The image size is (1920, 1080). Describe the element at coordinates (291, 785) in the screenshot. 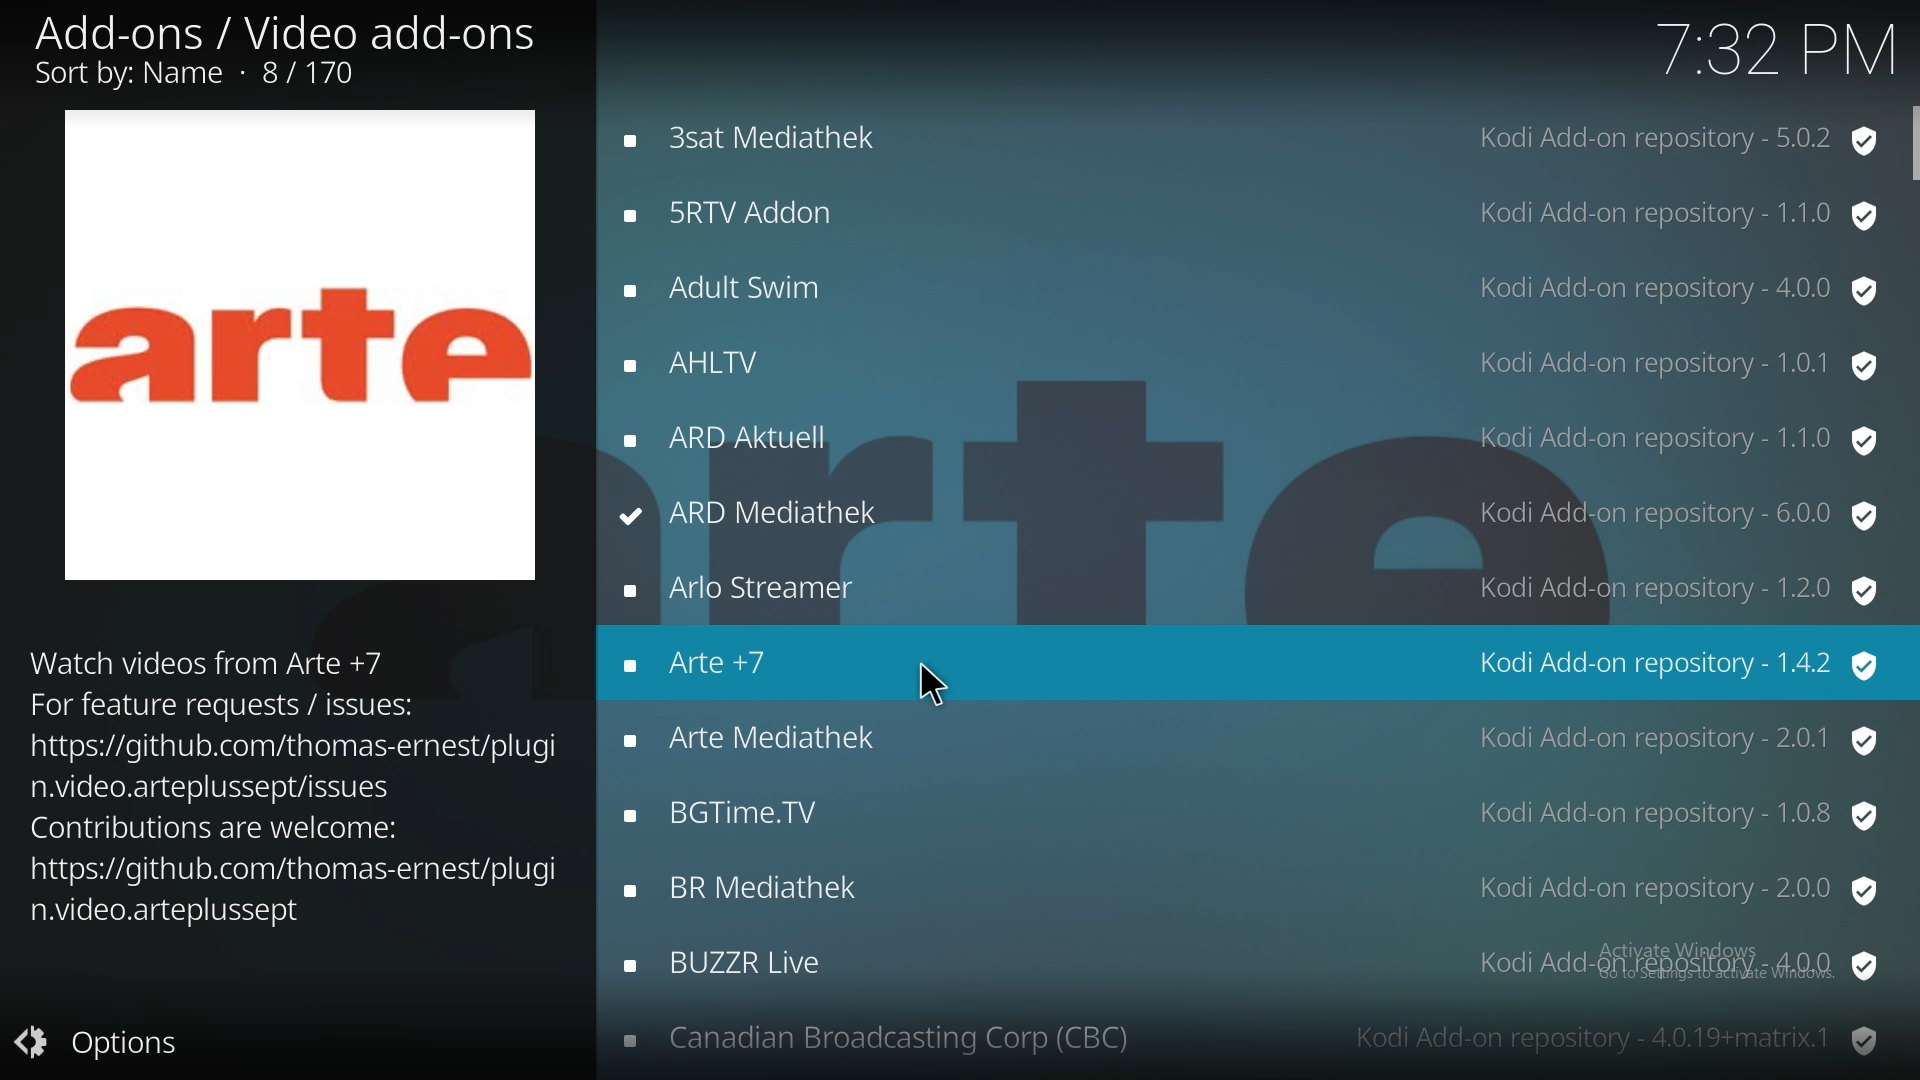

I see `description` at that location.